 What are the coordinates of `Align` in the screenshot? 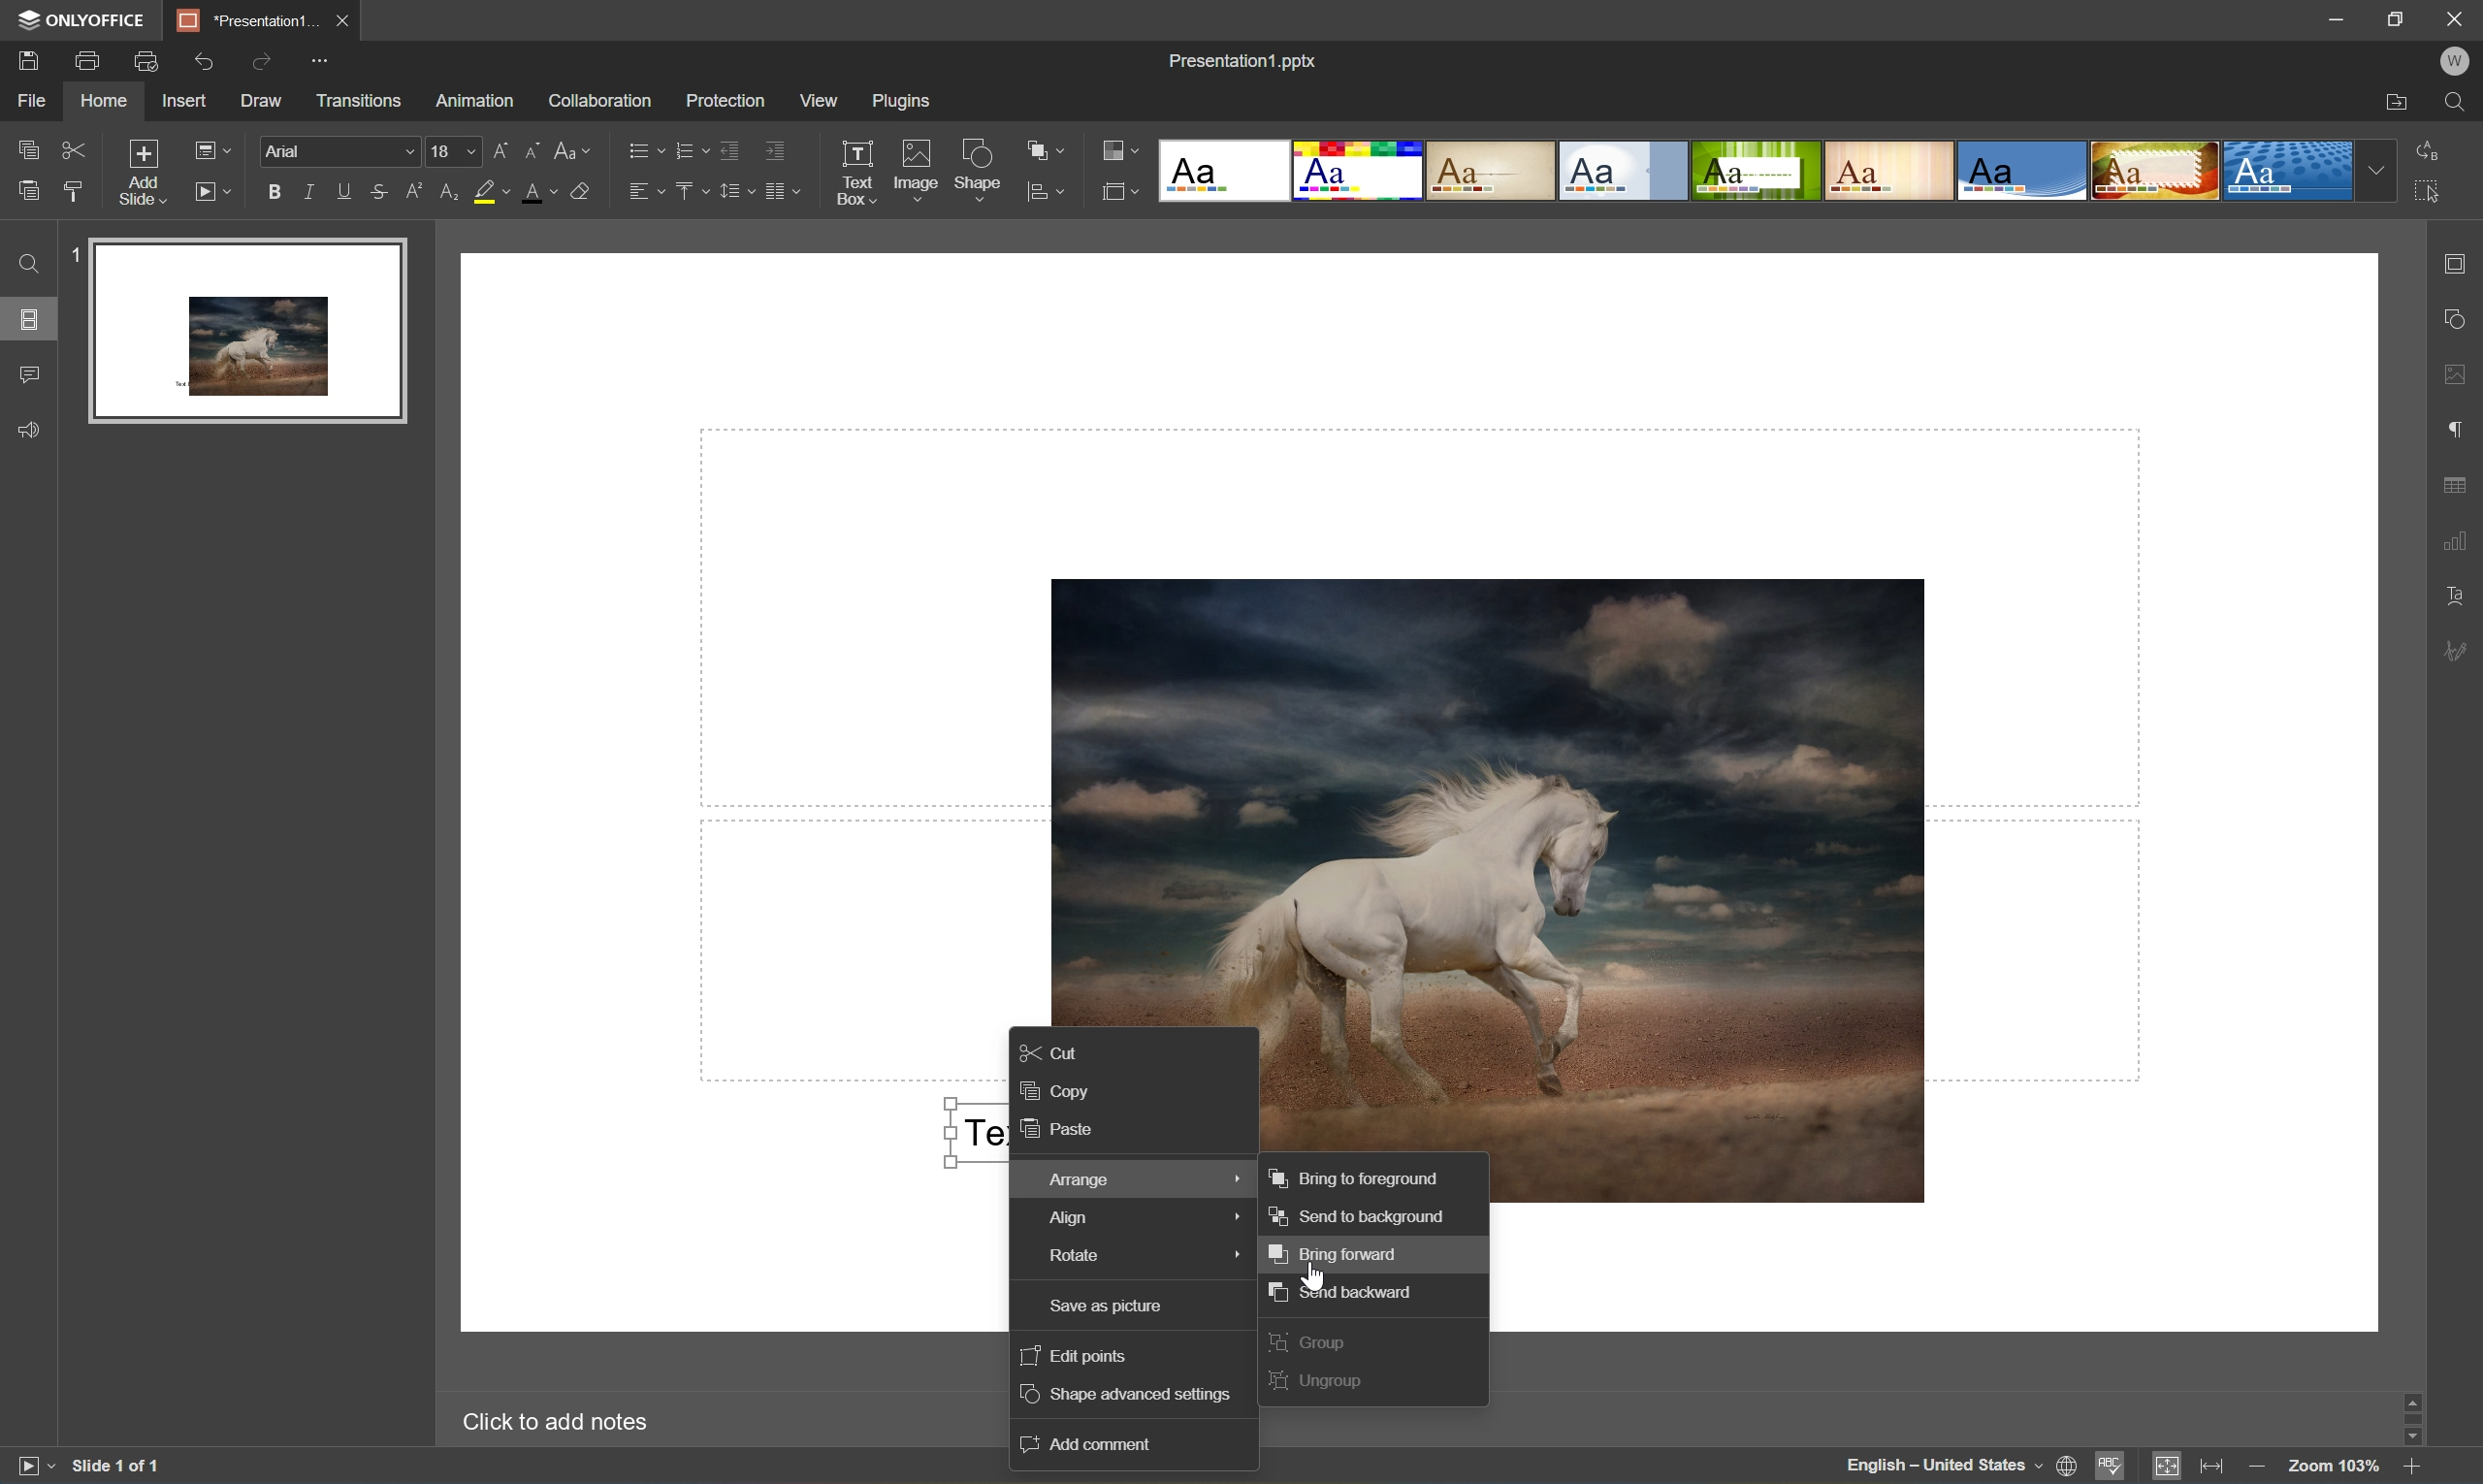 It's located at (1127, 1218).